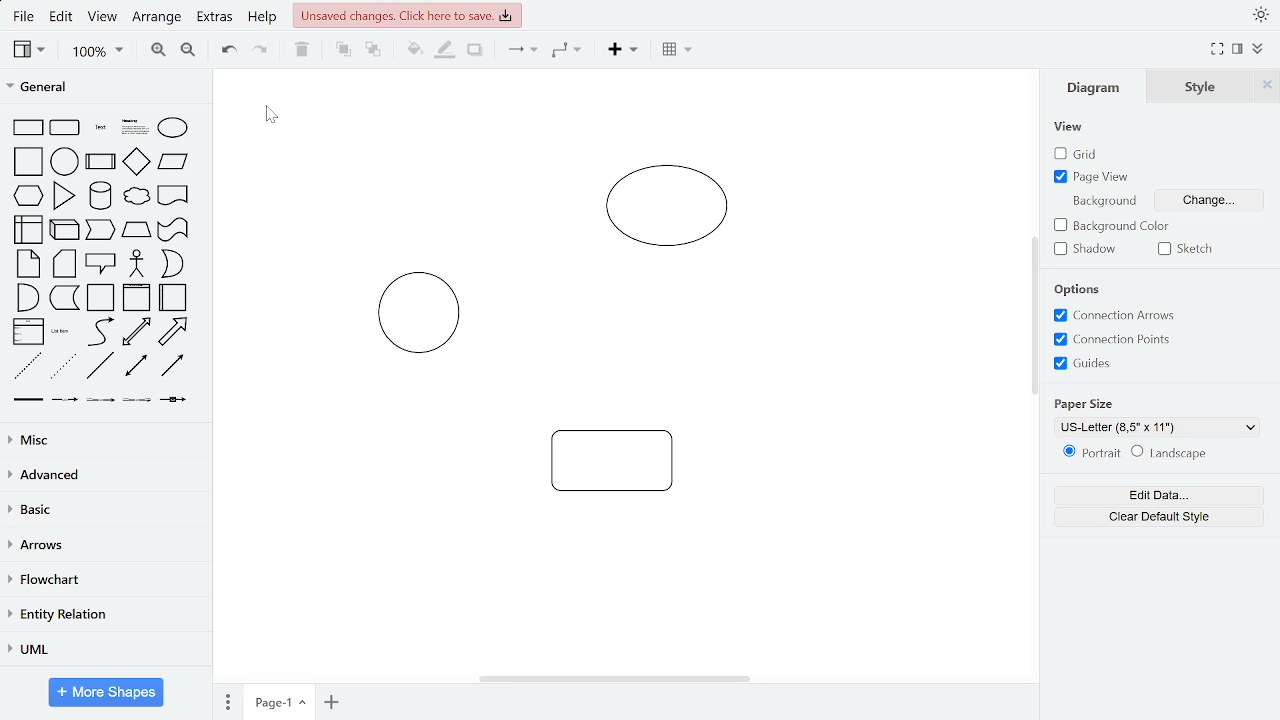 The image size is (1280, 720). Describe the element at coordinates (65, 161) in the screenshot. I see `circle` at that location.